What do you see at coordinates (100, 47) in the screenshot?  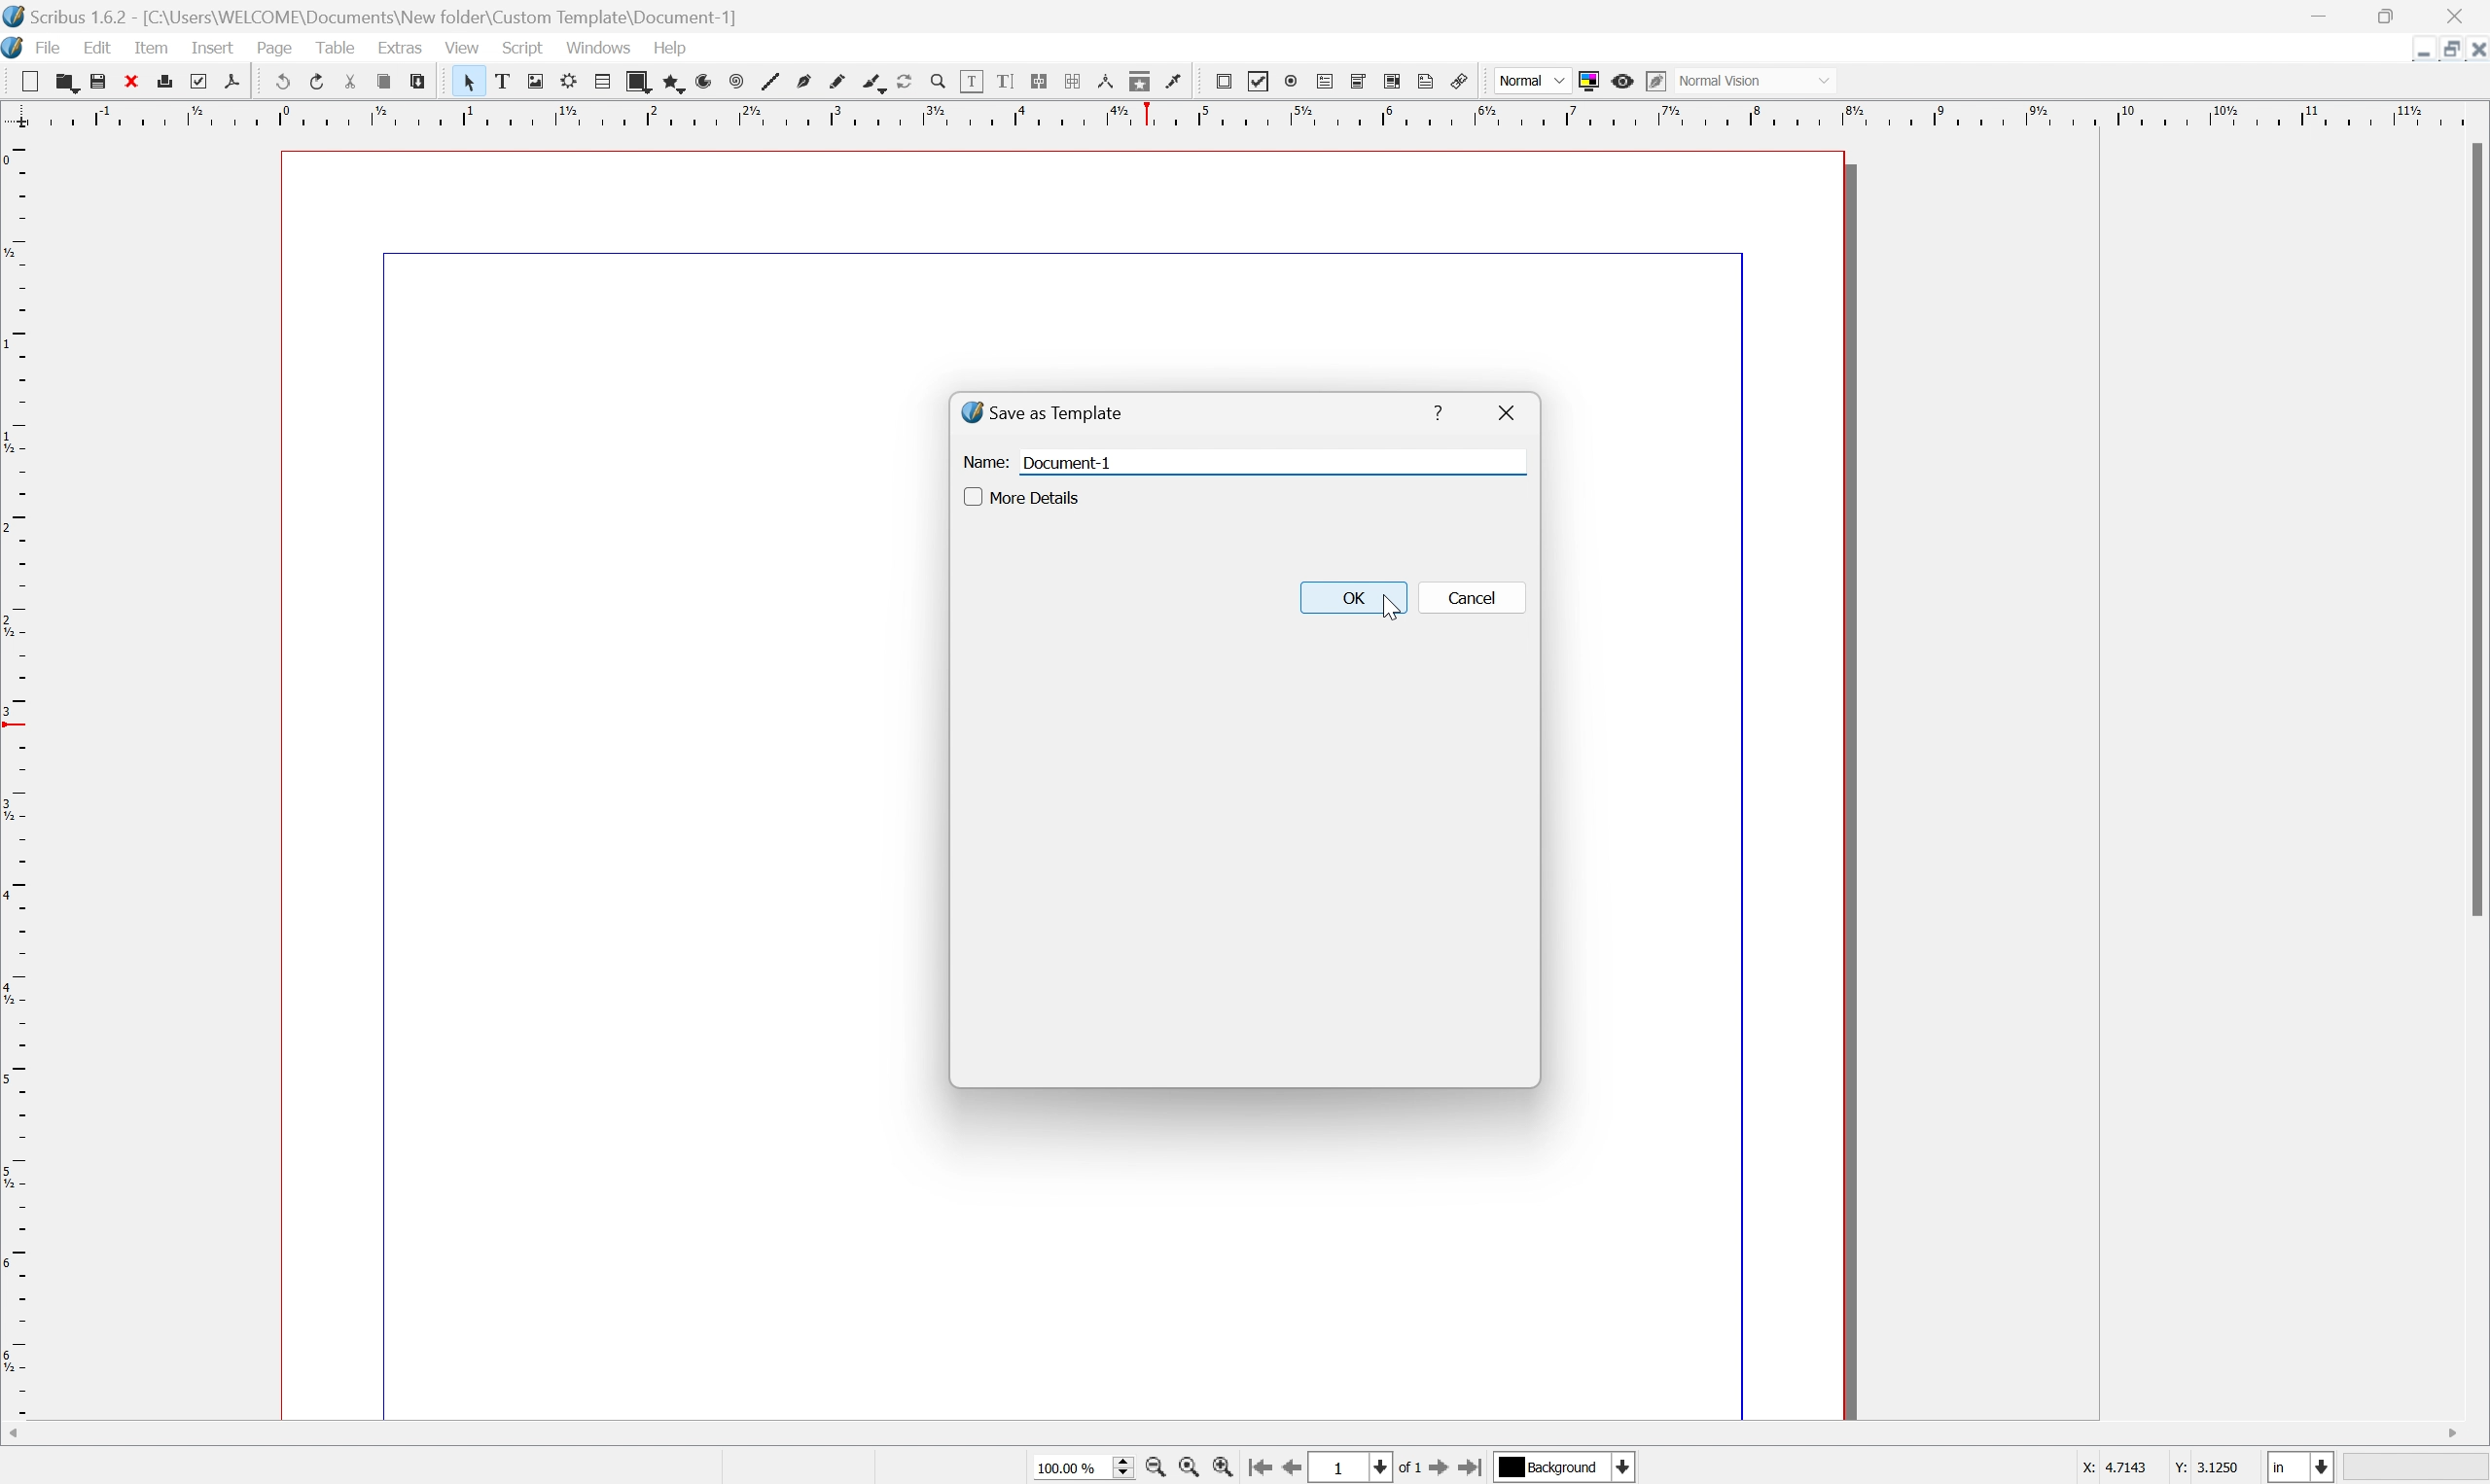 I see `edit` at bounding box center [100, 47].